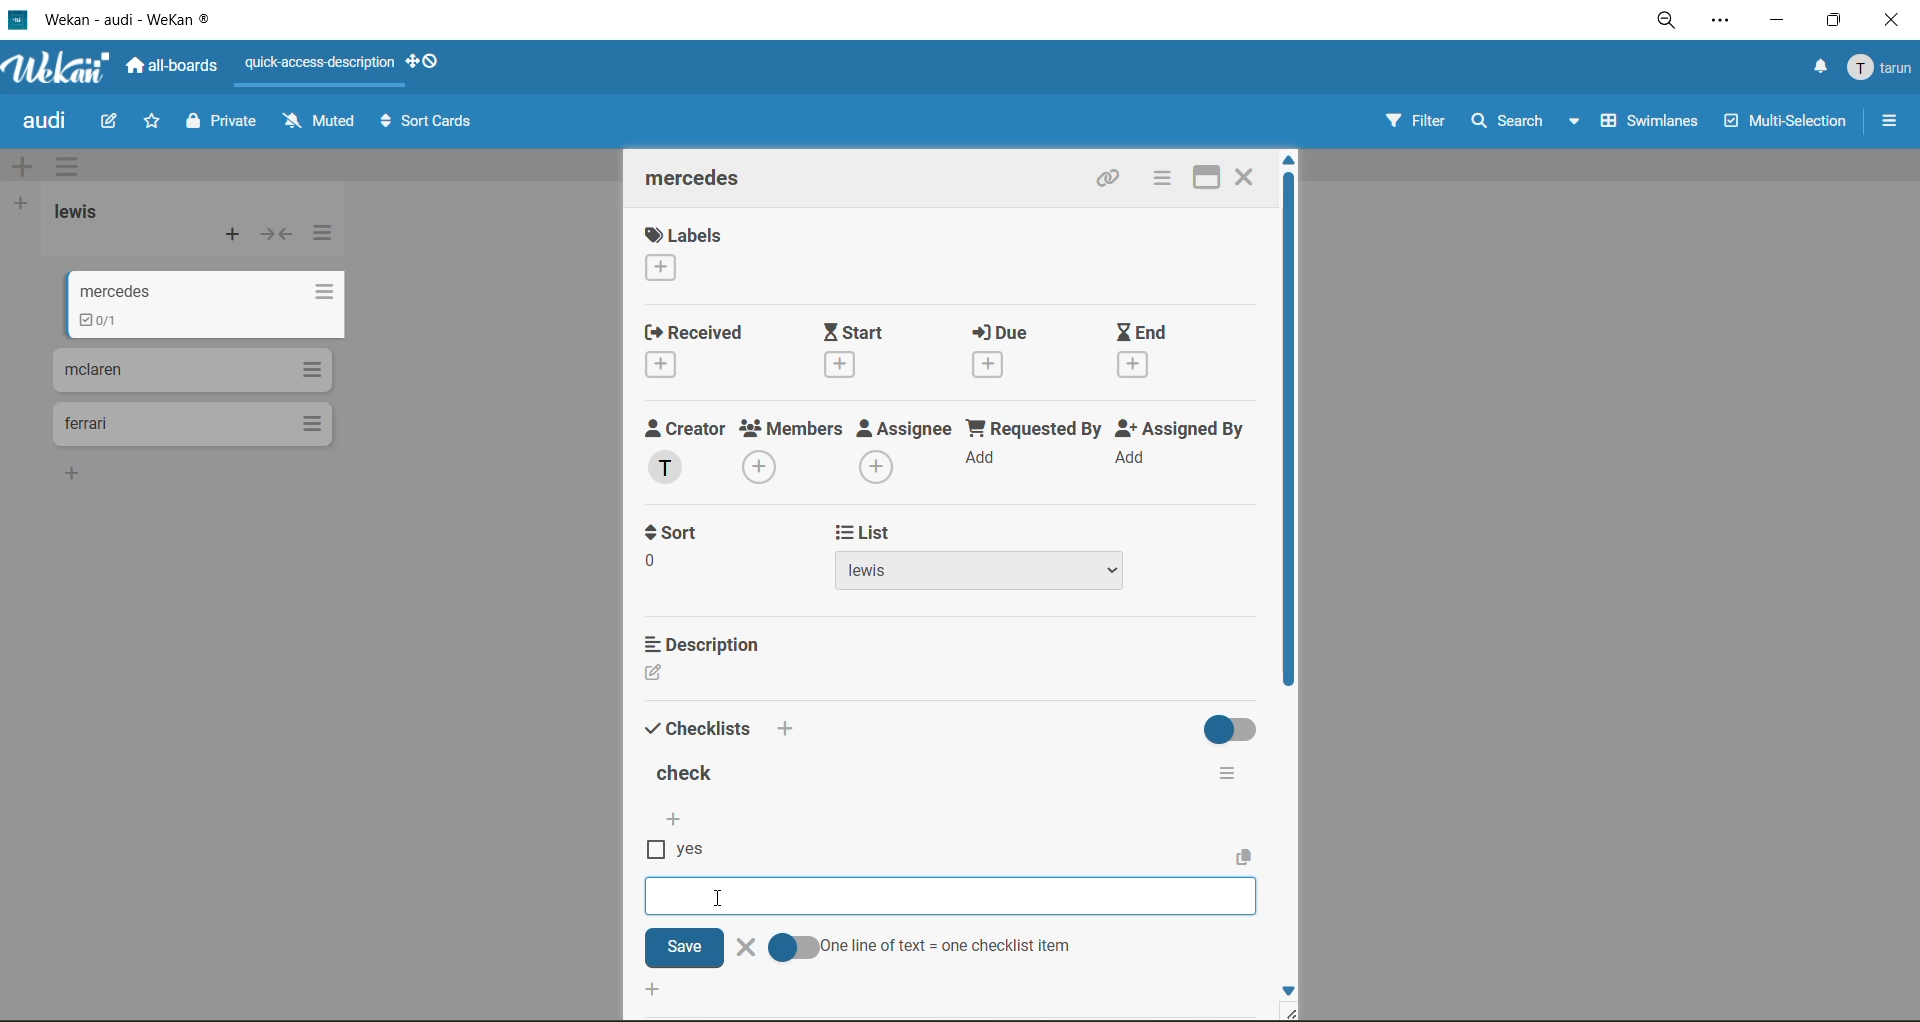  I want to click on cards, so click(191, 369).